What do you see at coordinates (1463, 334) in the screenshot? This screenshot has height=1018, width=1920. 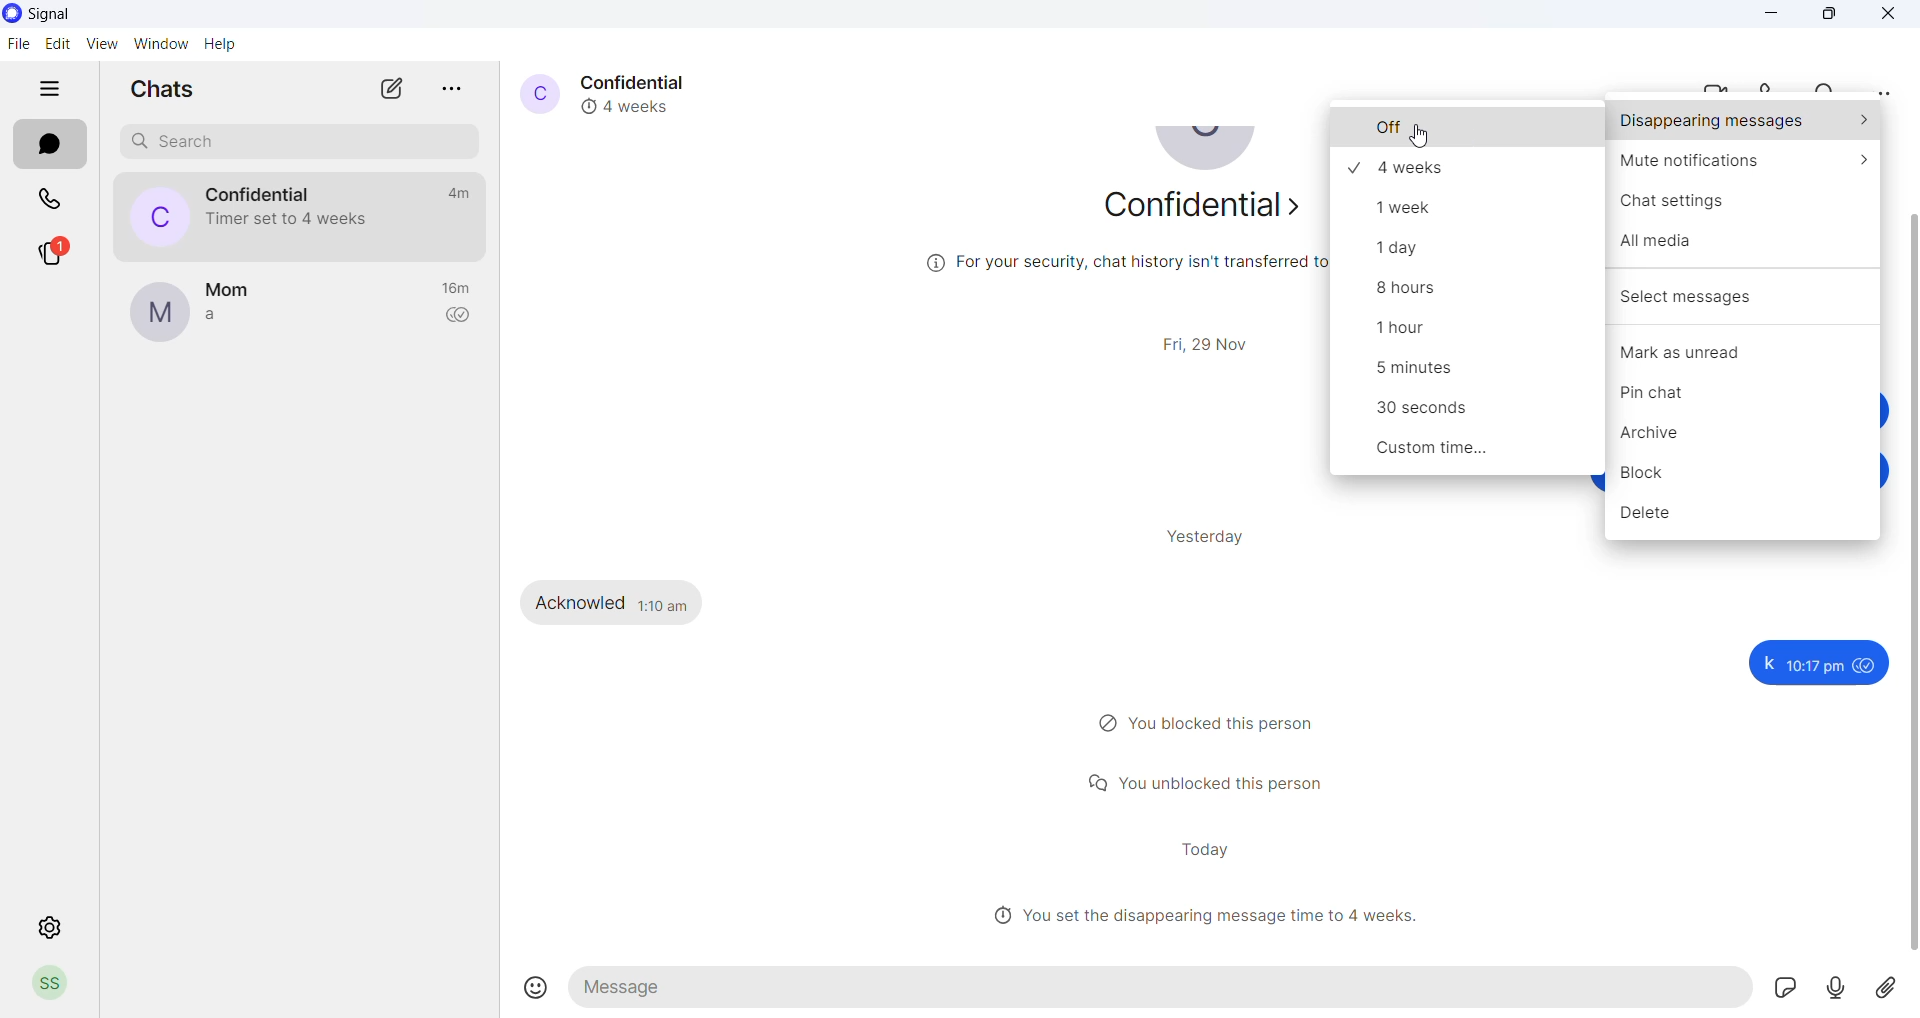 I see `disappearing messages timeframe` at bounding box center [1463, 334].